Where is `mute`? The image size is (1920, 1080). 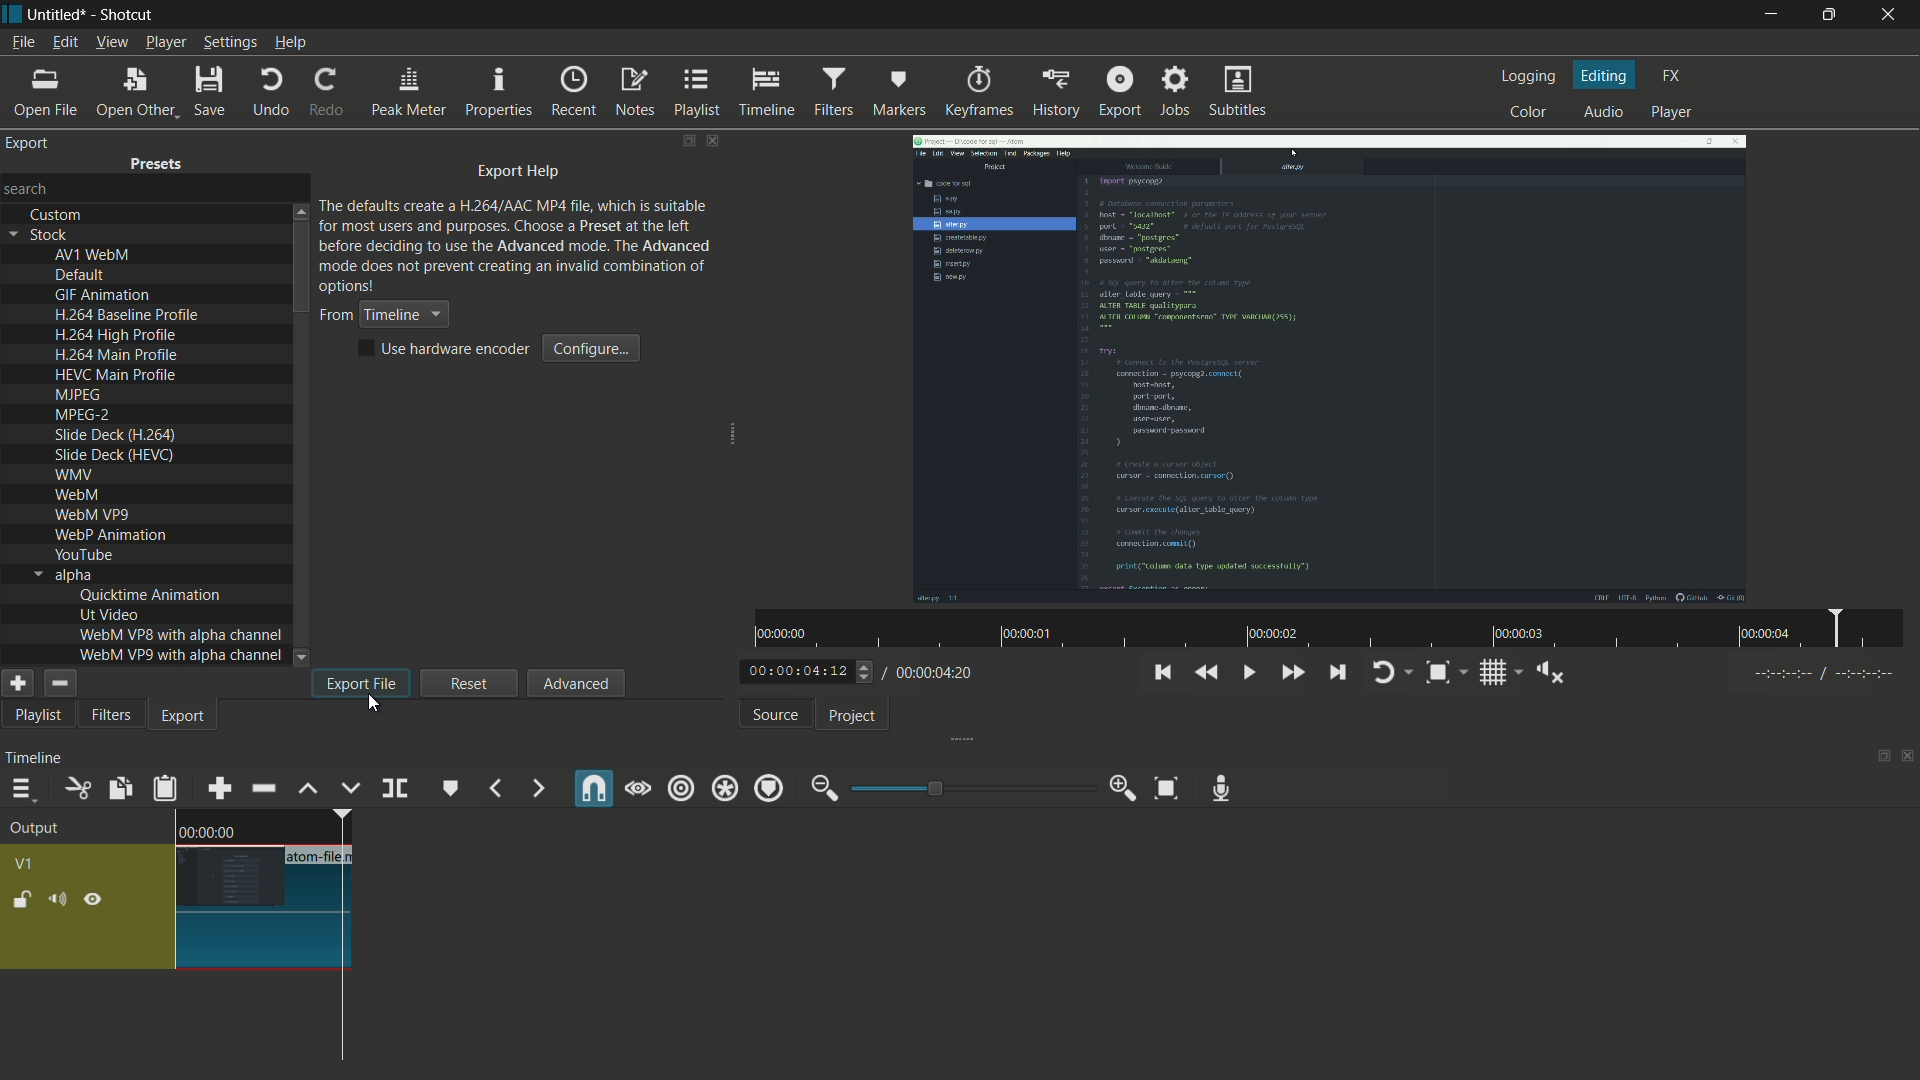
mute is located at coordinates (56, 901).